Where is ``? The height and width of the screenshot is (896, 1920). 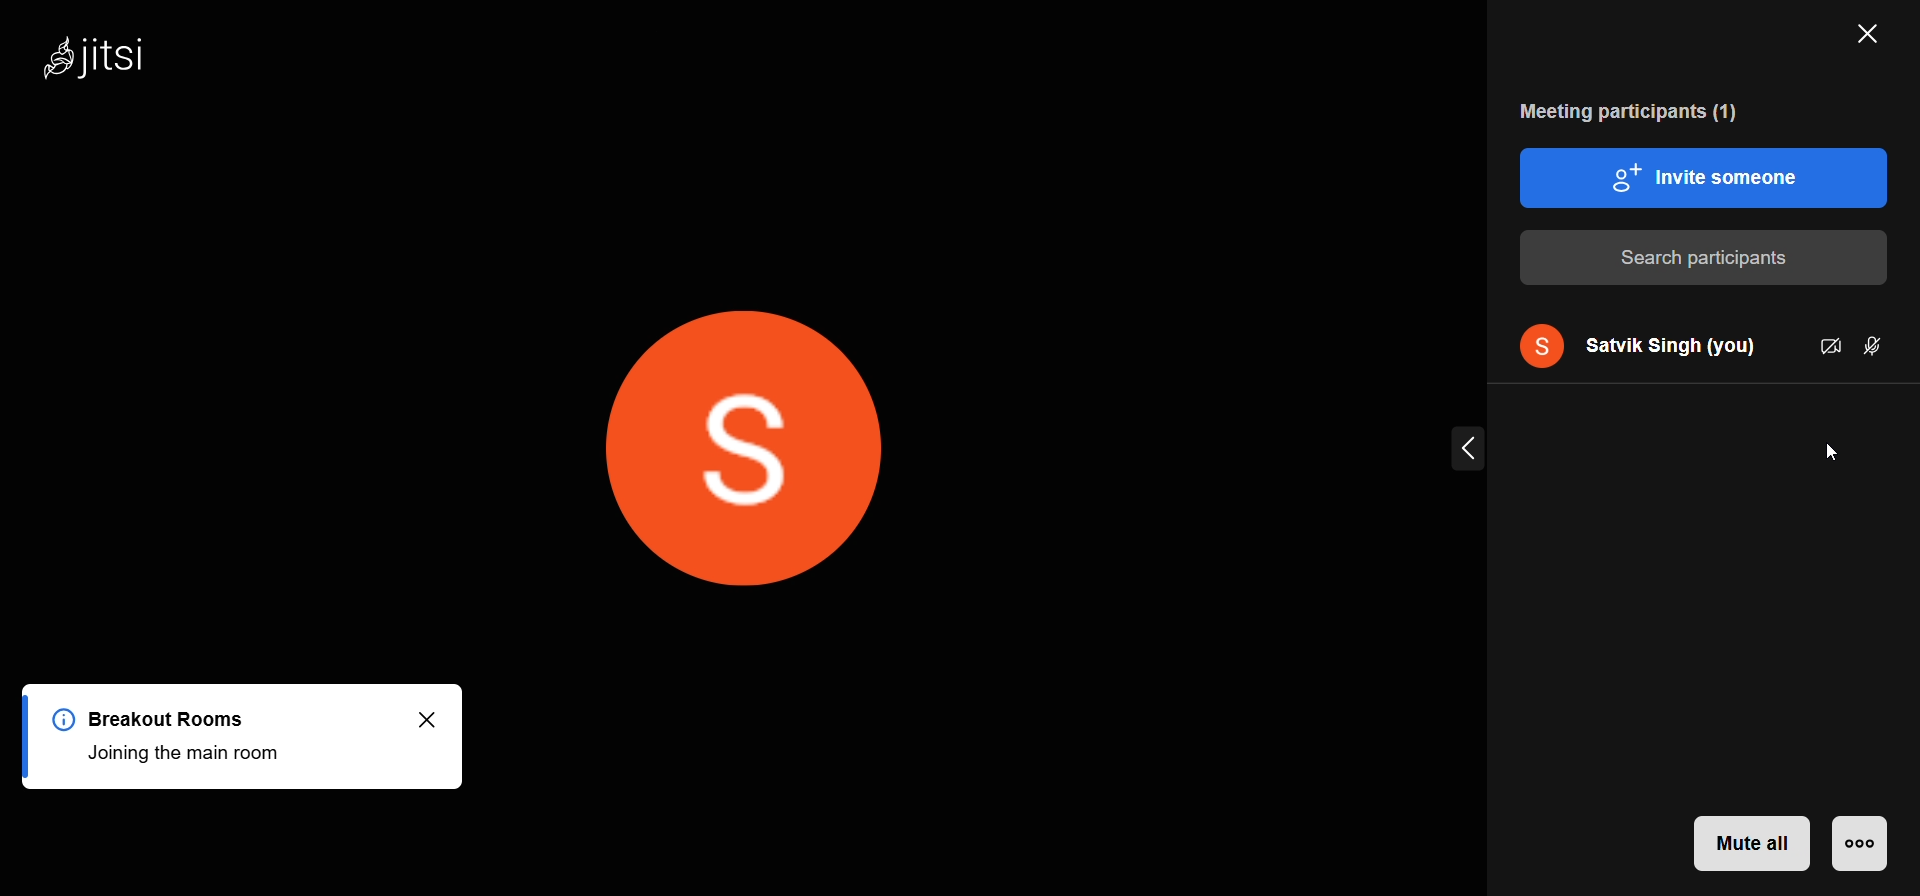  is located at coordinates (355, 793).